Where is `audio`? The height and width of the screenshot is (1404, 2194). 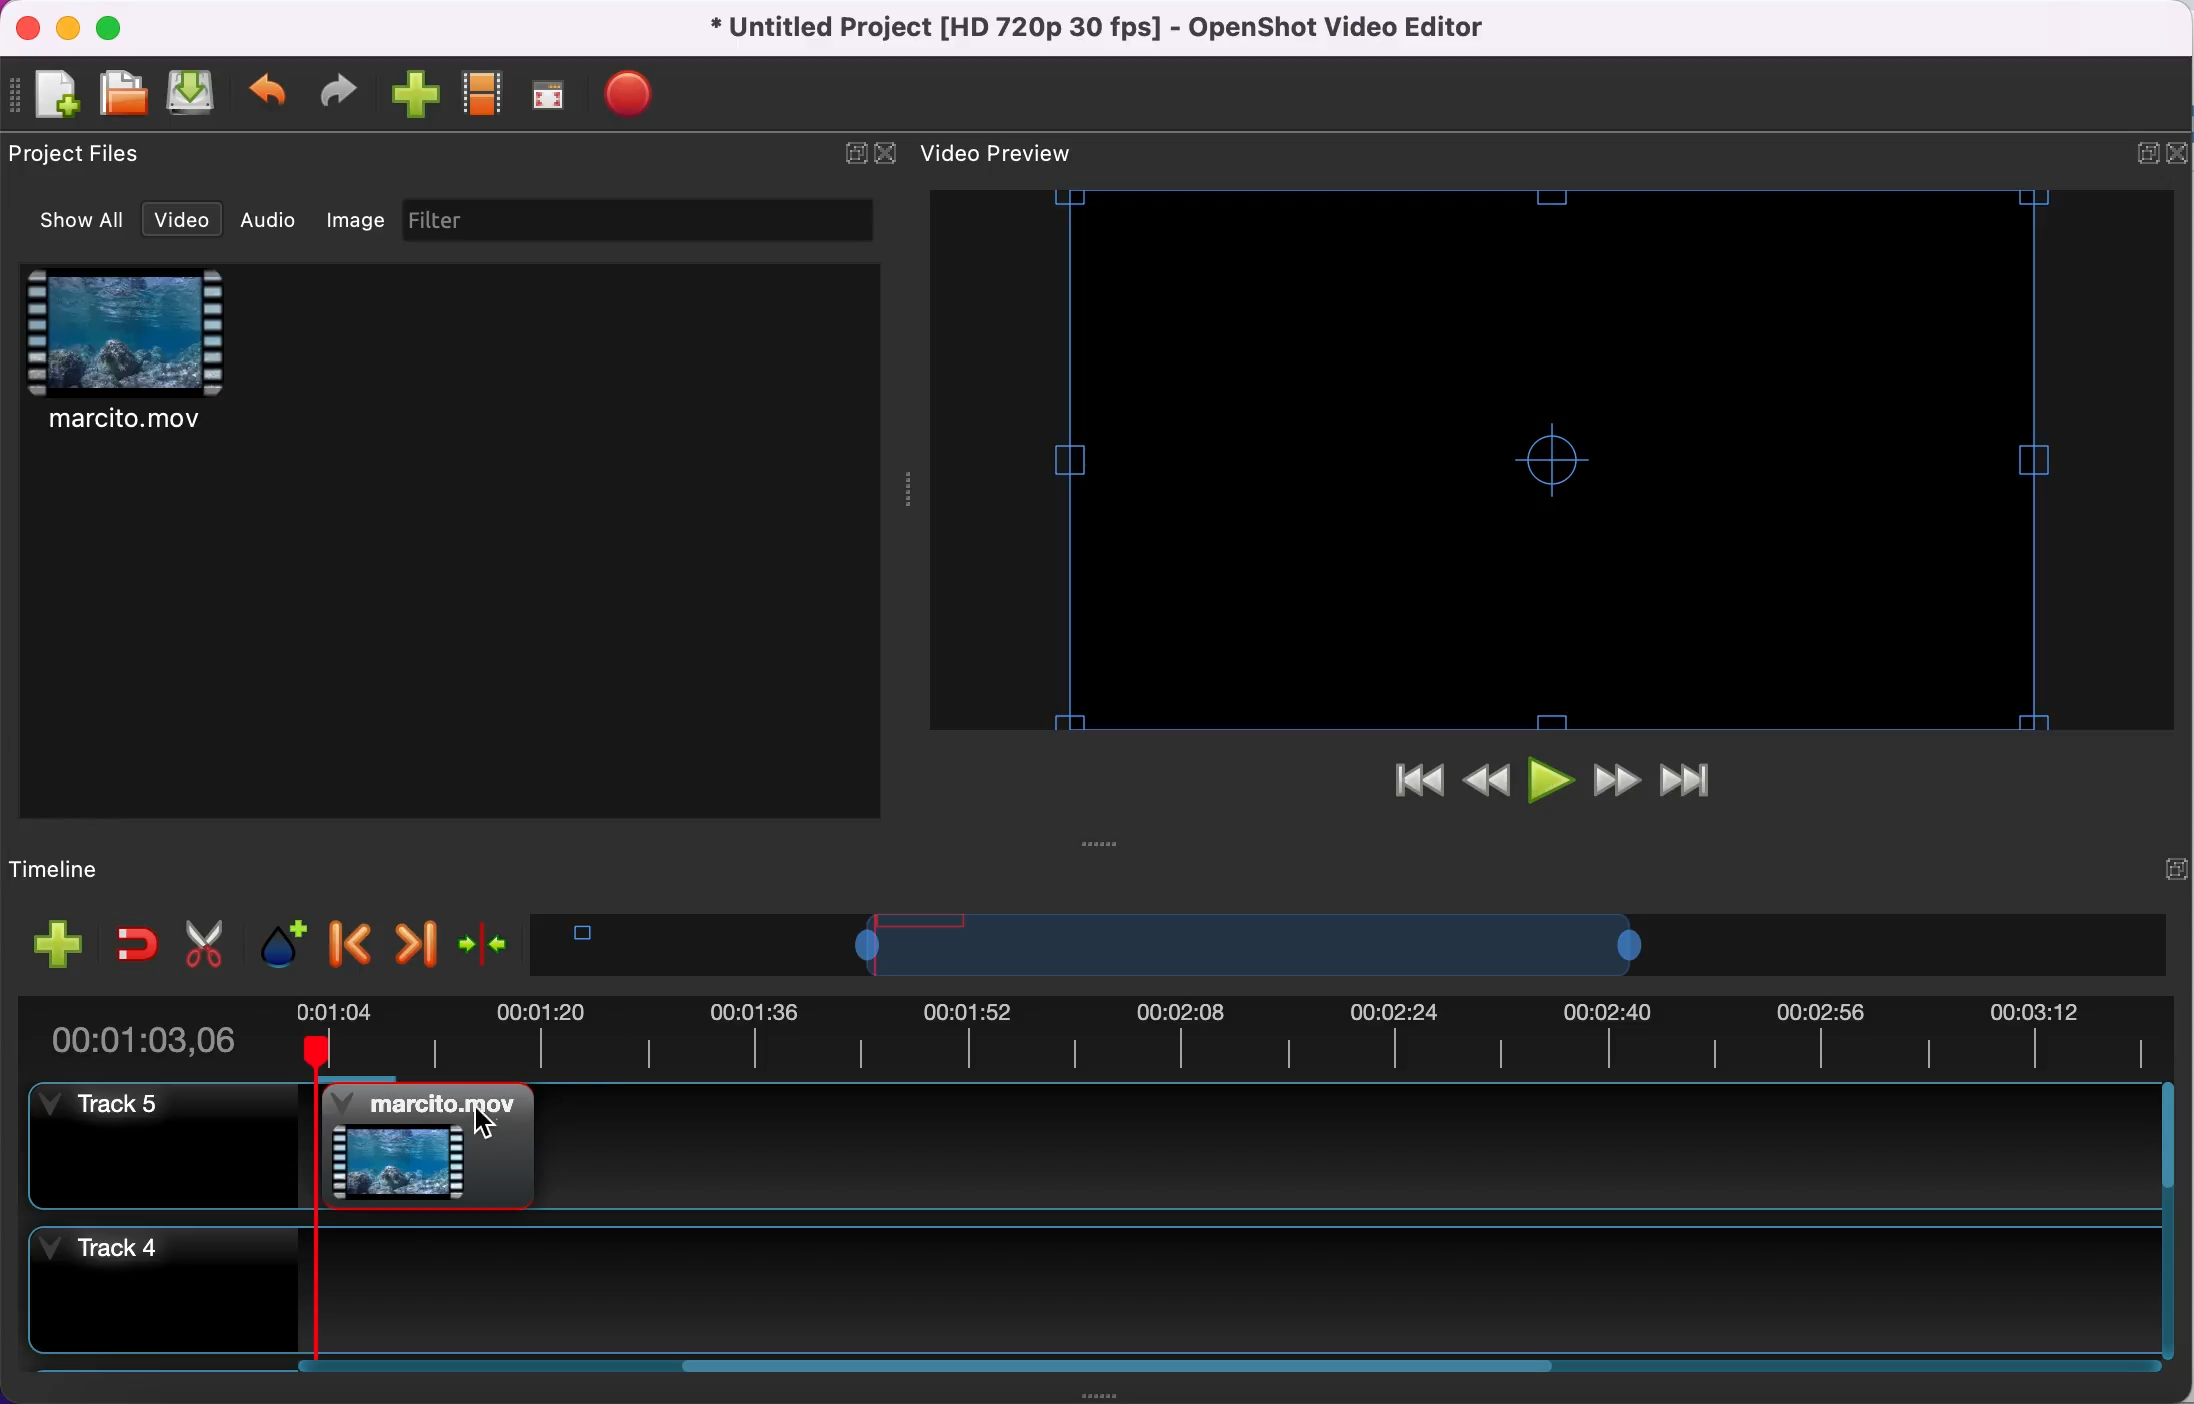
audio is located at coordinates (267, 217).